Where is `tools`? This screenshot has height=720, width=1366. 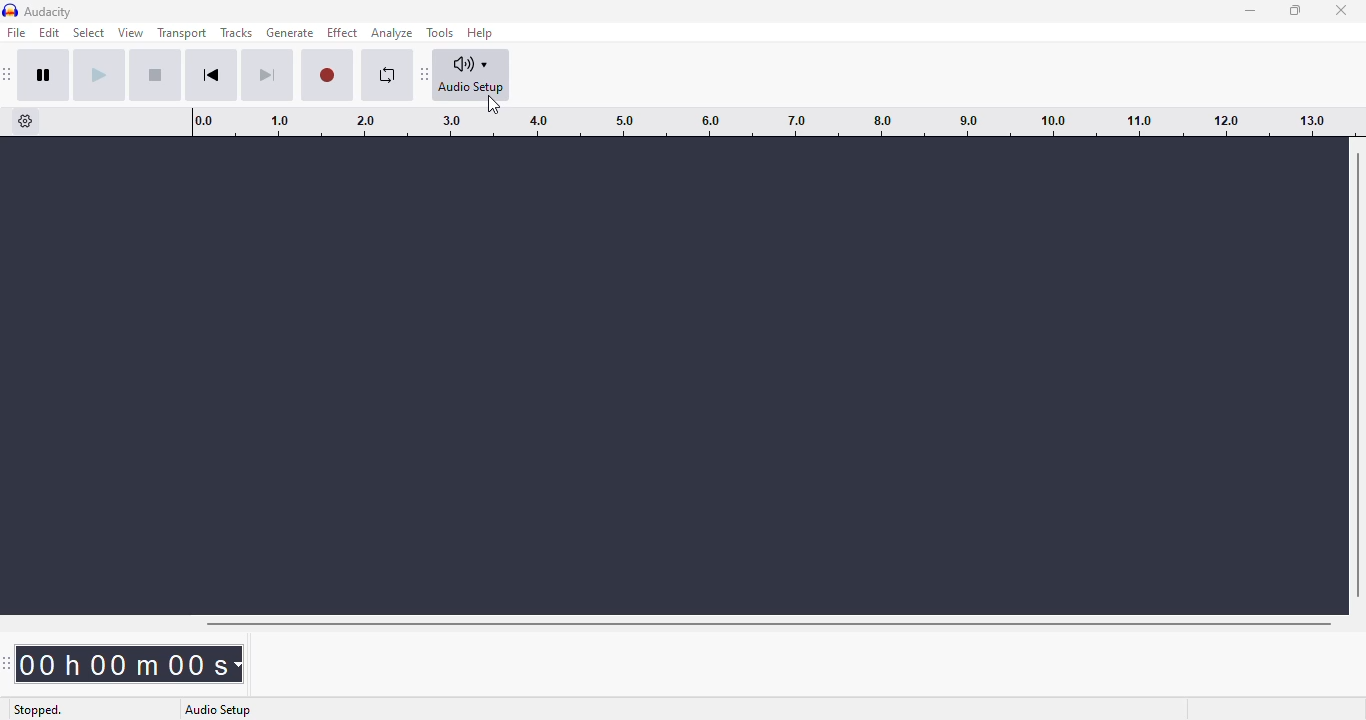
tools is located at coordinates (440, 33).